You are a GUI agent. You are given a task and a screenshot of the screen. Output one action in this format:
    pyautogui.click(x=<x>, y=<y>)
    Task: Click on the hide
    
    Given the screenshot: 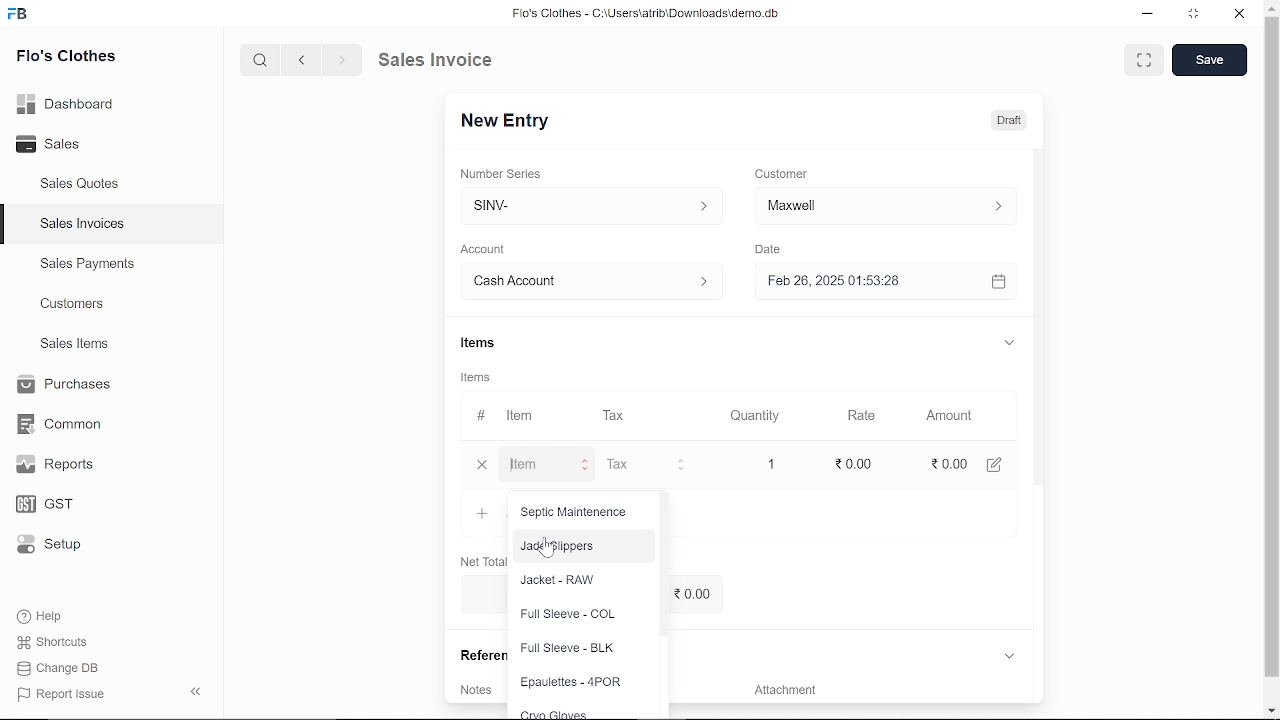 What is the action you would take?
    pyautogui.click(x=197, y=689)
    